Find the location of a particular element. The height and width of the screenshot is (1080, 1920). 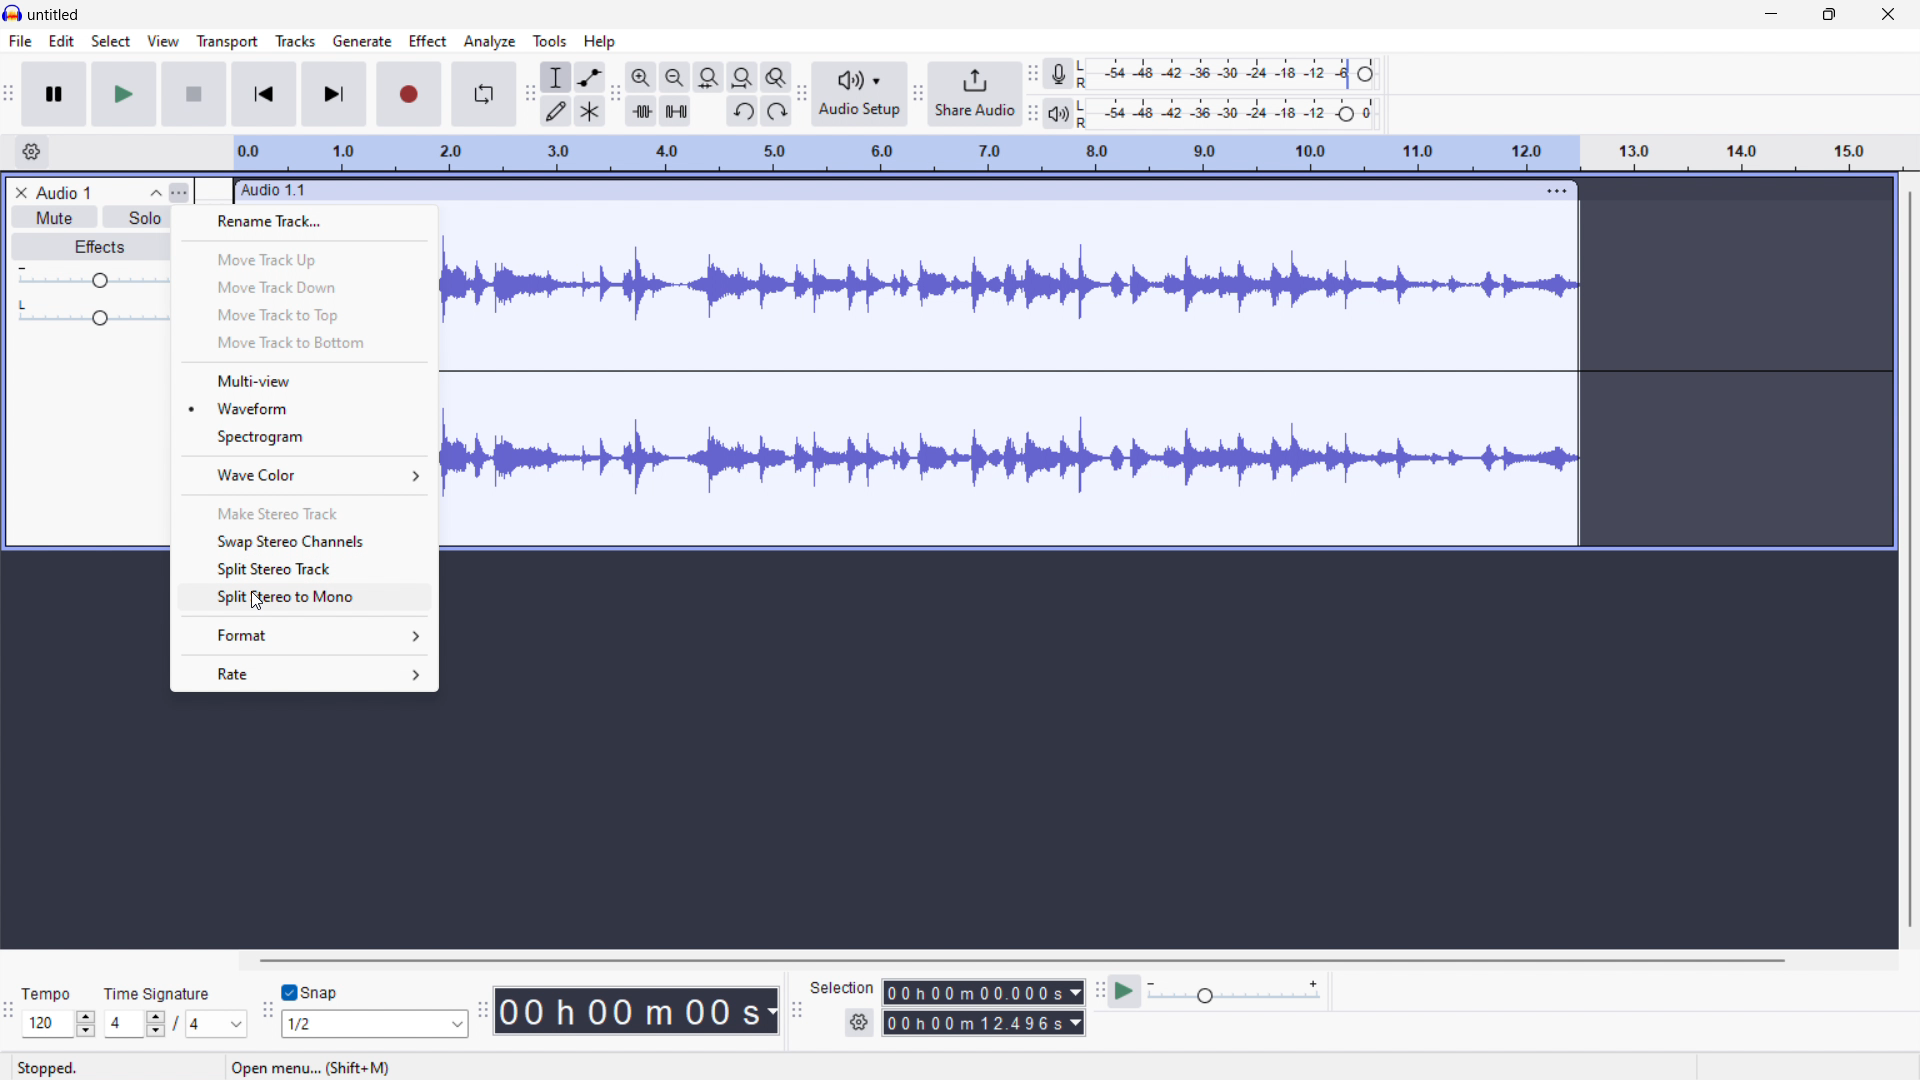

gain is located at coordinates (92, 278).